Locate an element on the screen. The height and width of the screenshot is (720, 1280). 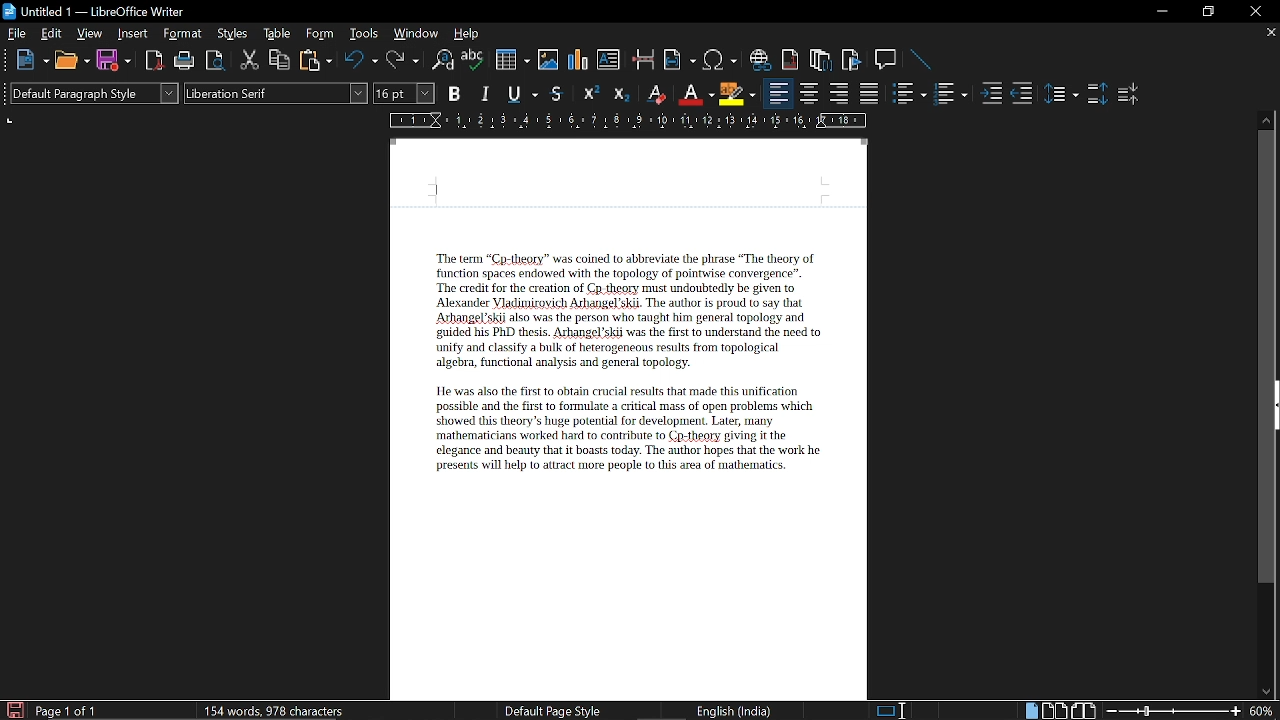
Text size is located at coordinates (403, 93).